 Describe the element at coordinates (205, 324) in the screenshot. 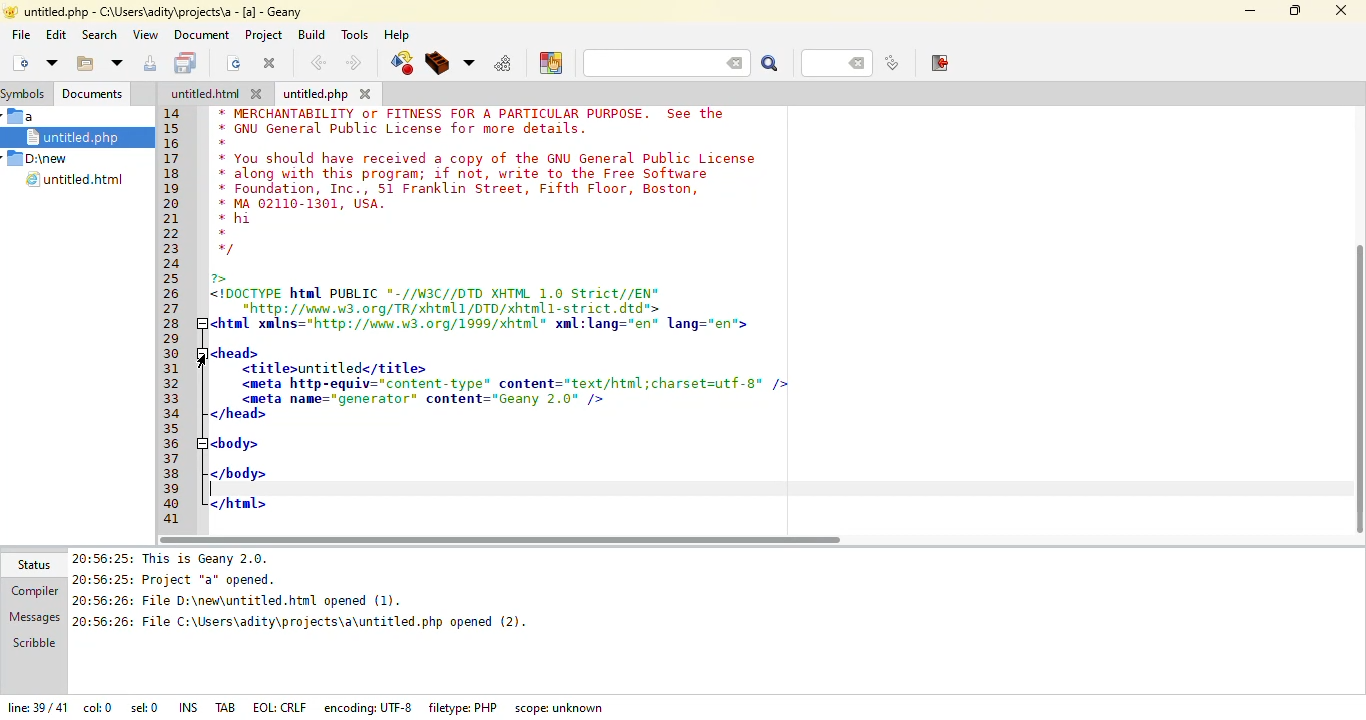

I see `collapse` at that location.